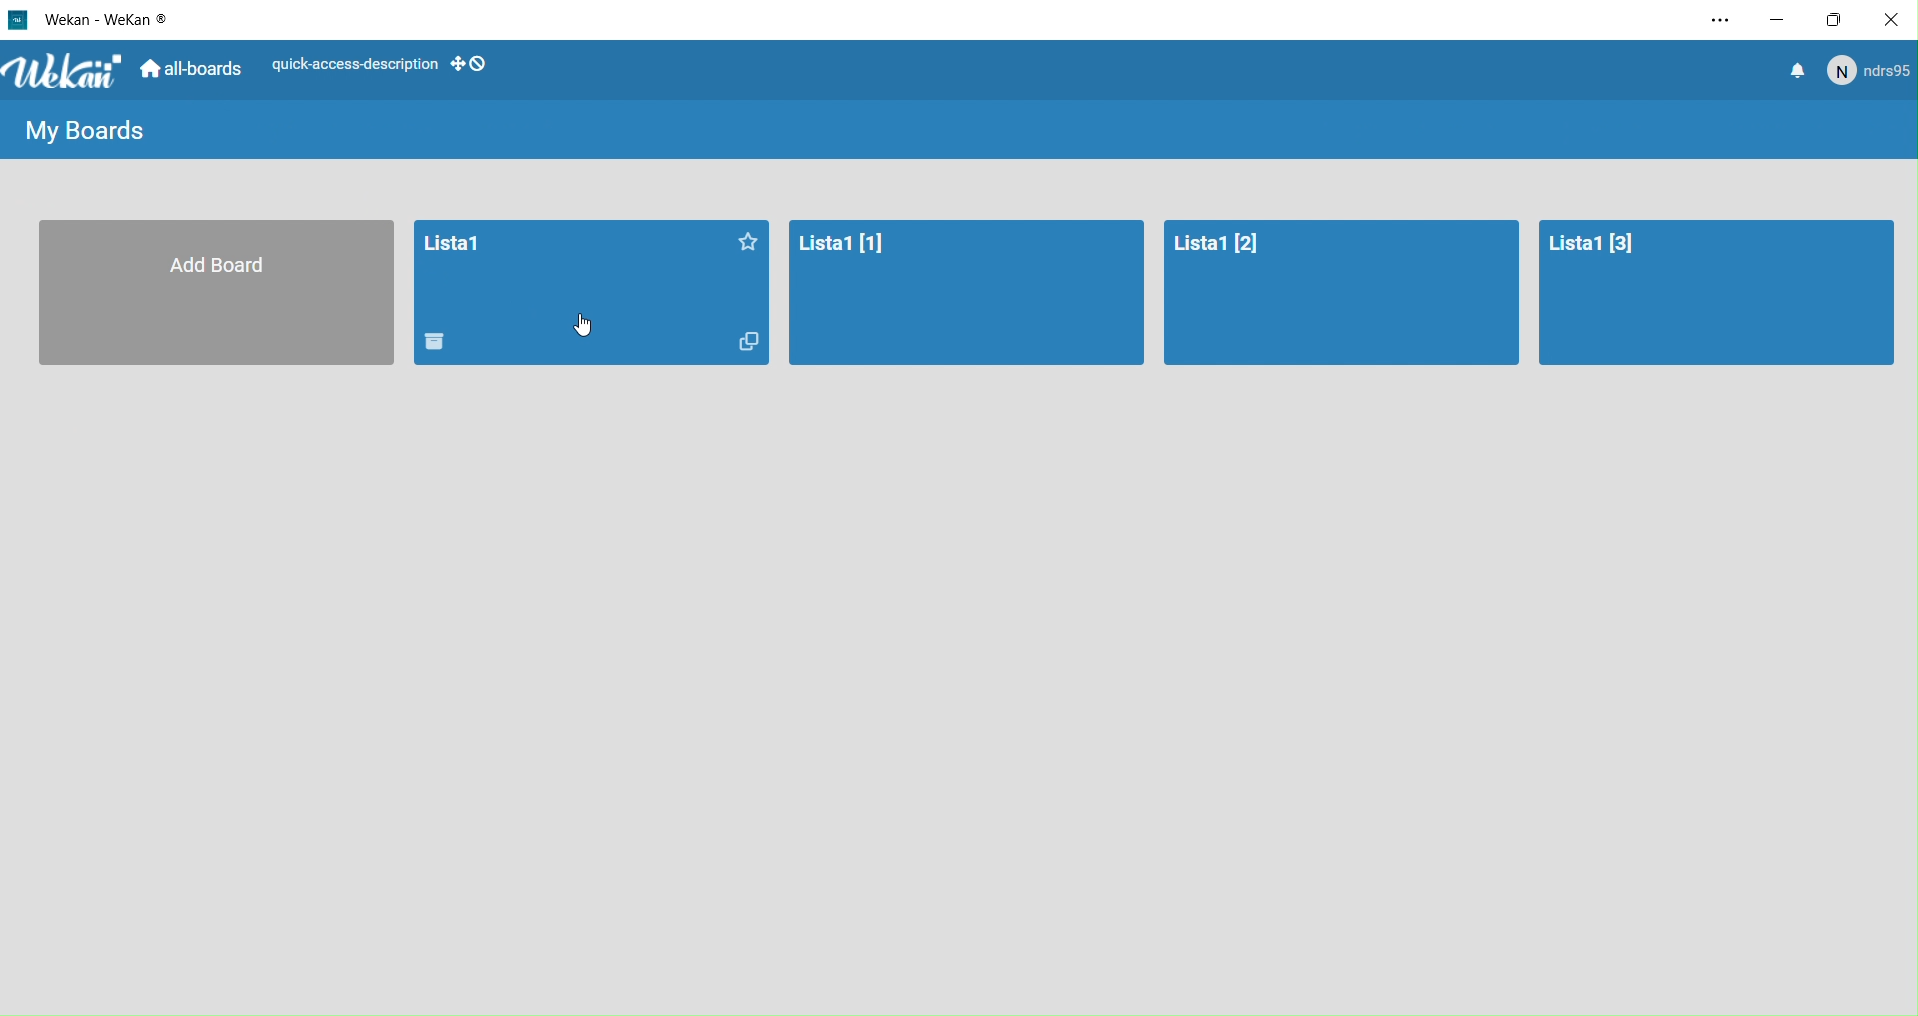 The width and height of the screenshot is (1918, 1016). Describe the element at coordinates (593, 292) in the screenshot. I see `Boards` at that location.